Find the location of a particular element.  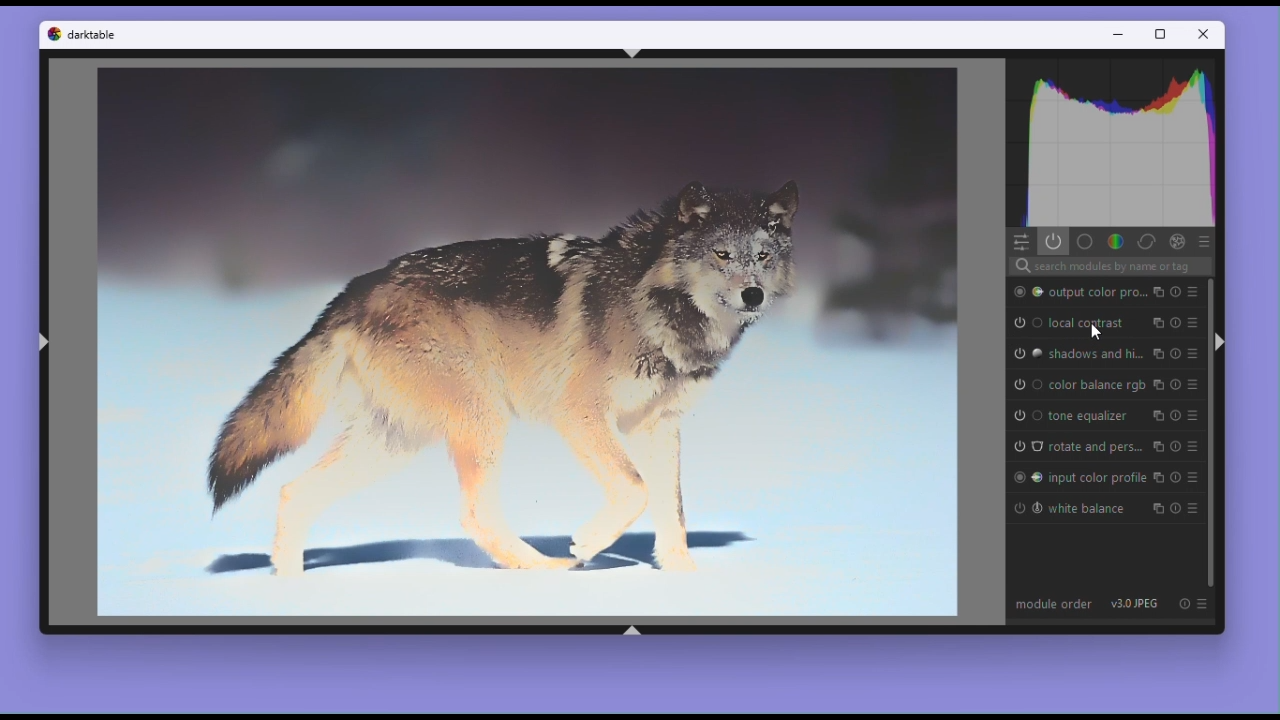

shift+ctrl+r is located at coordinates (1216, 340).